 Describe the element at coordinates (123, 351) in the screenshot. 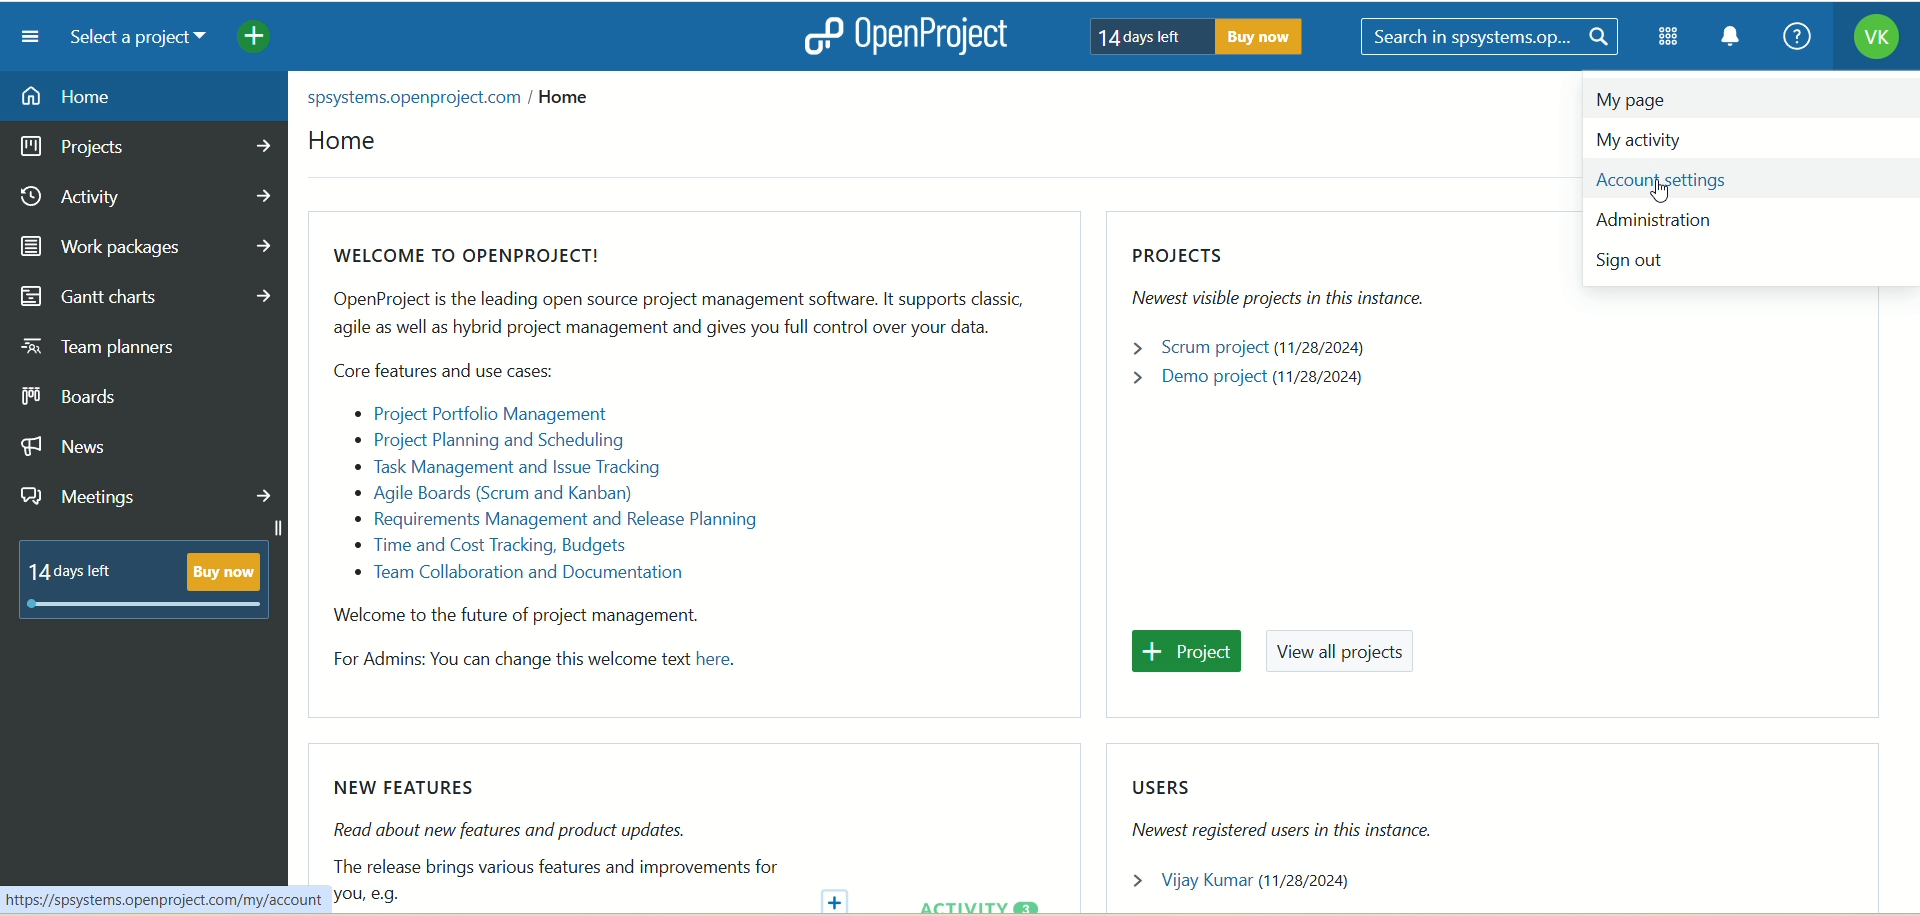

I see `team planners` at that location.